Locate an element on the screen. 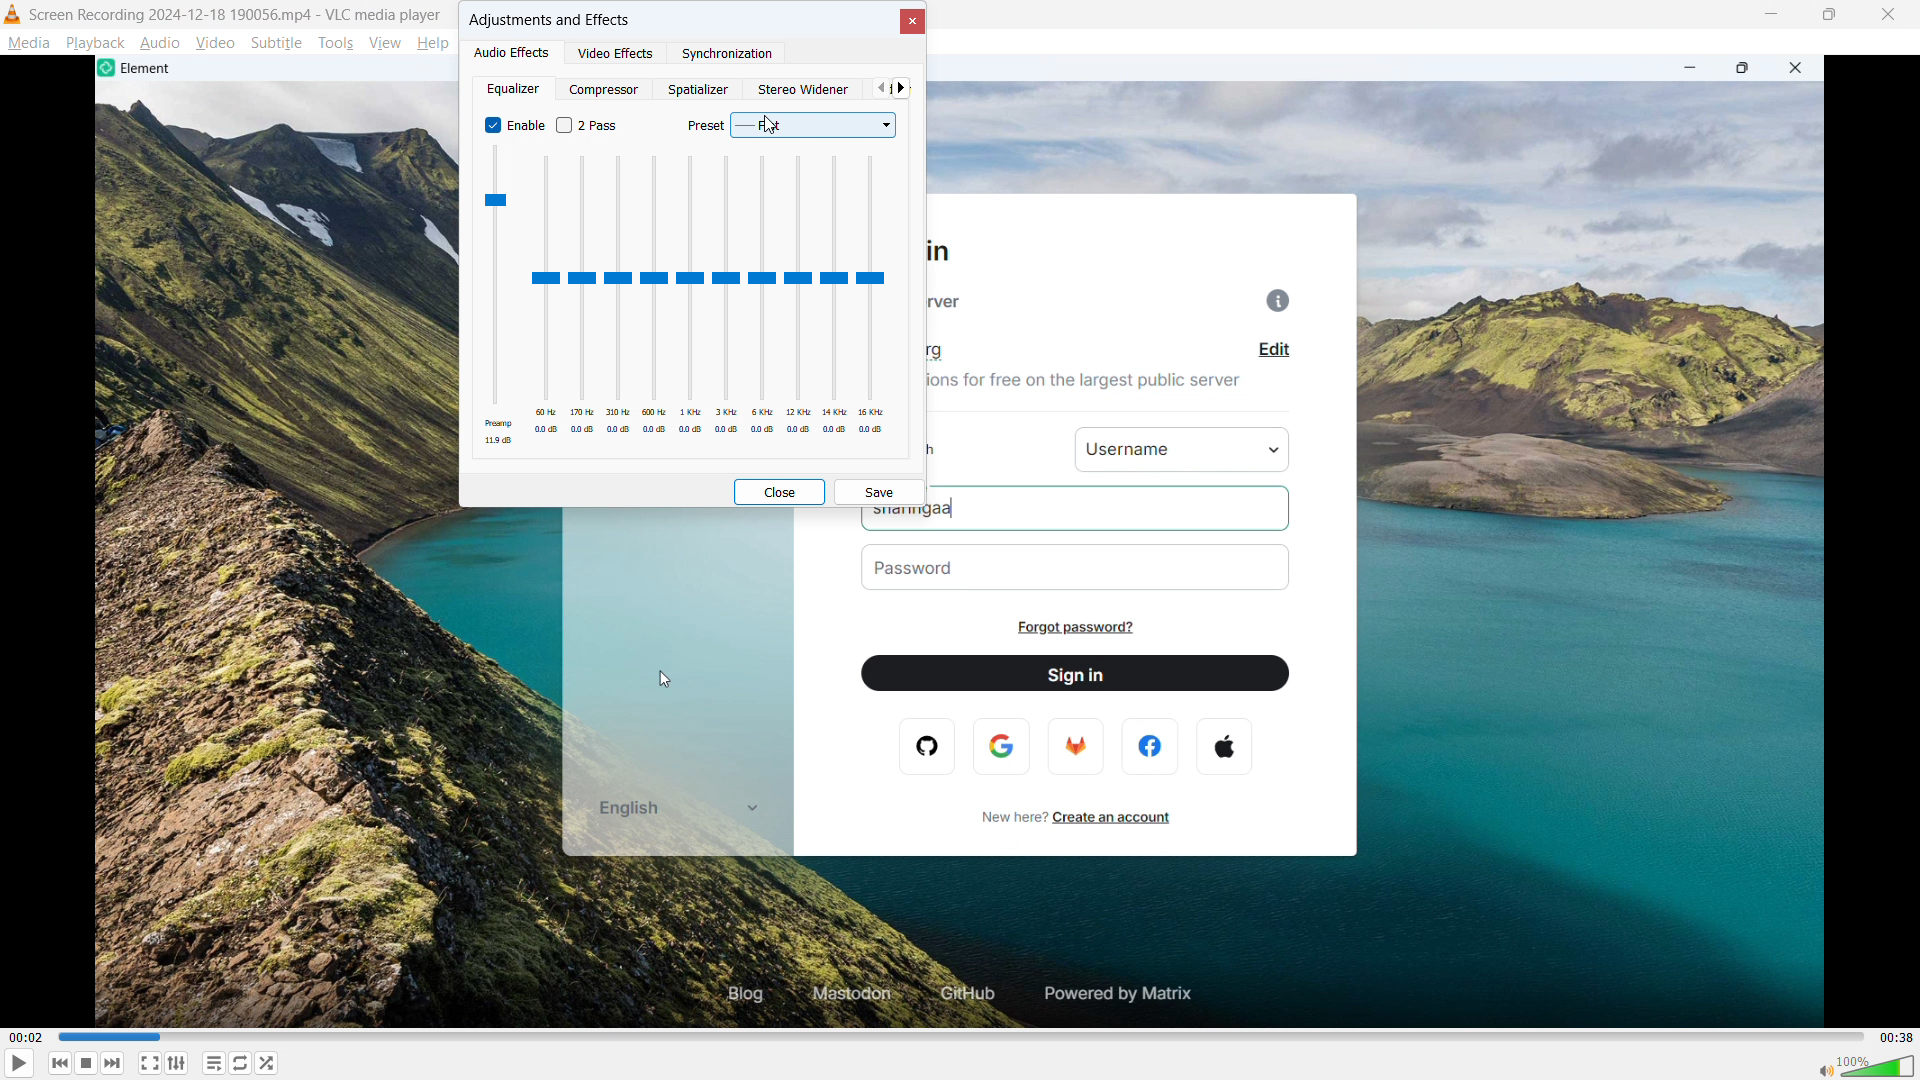  Media  is located at coordinates (28, 43).